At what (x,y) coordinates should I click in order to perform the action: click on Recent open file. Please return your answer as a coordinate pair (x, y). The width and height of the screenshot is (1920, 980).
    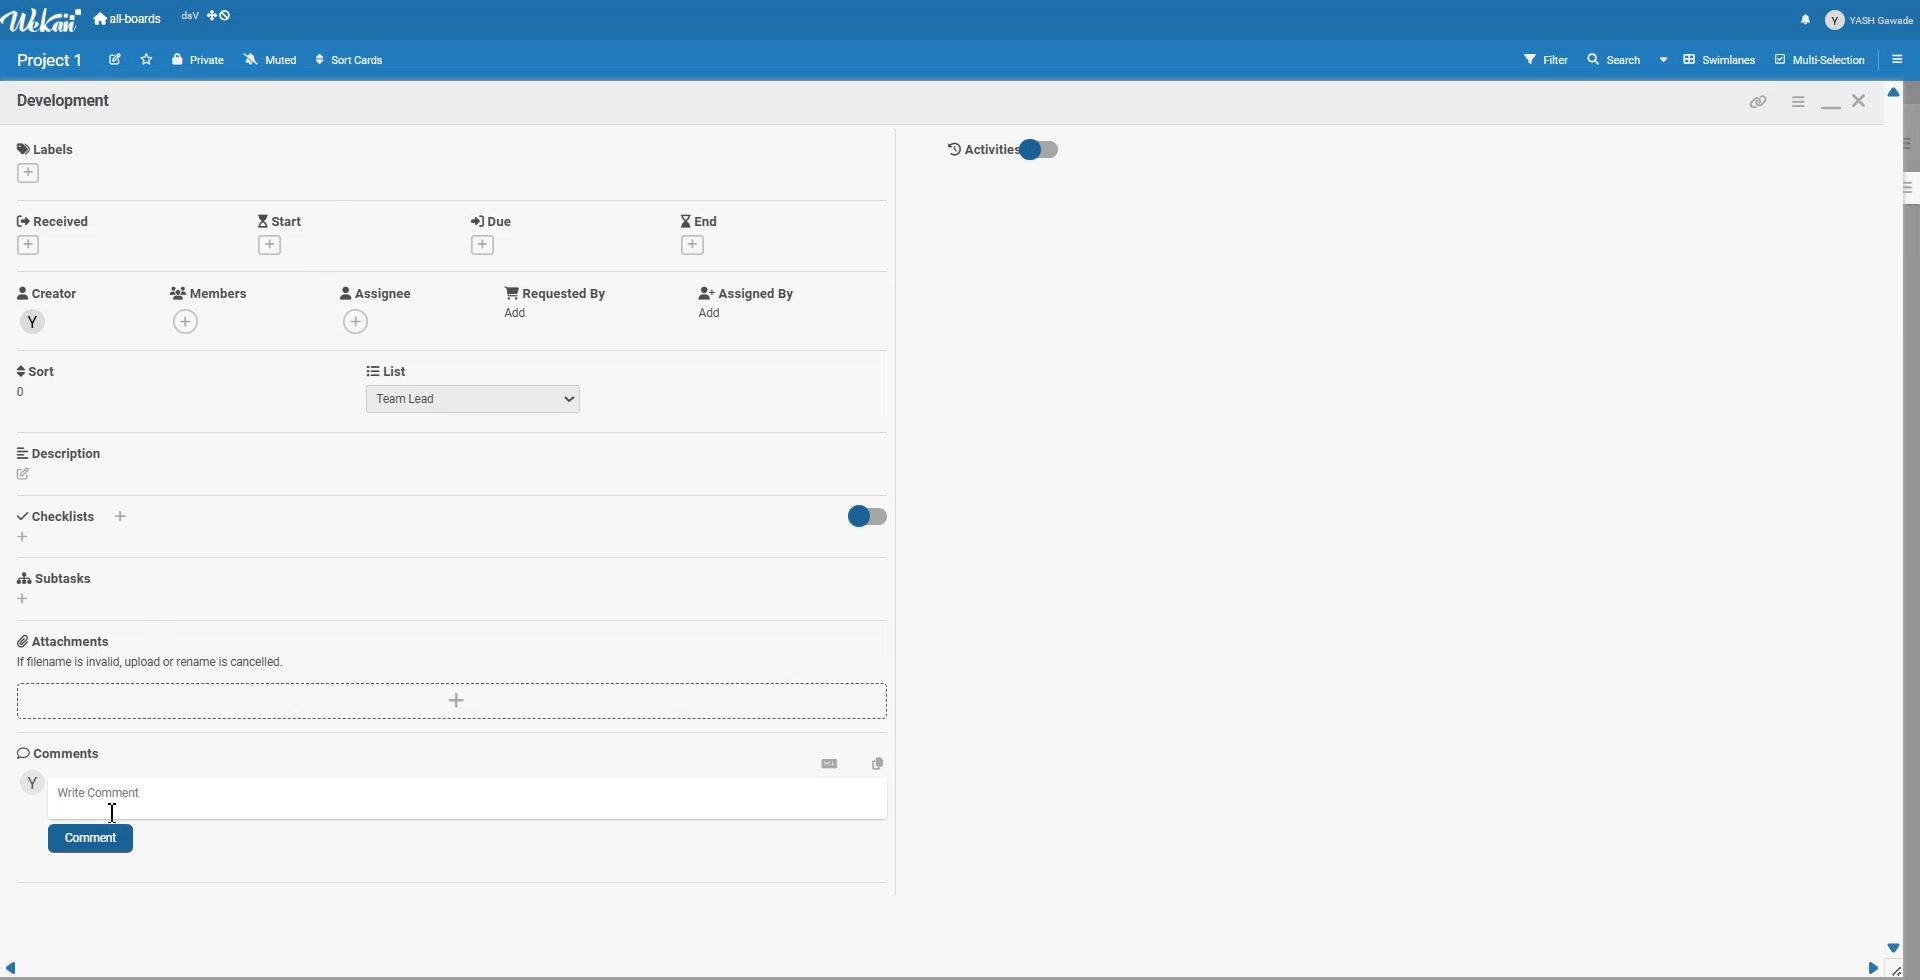
    Looking at the image, I should click on (189, 19).